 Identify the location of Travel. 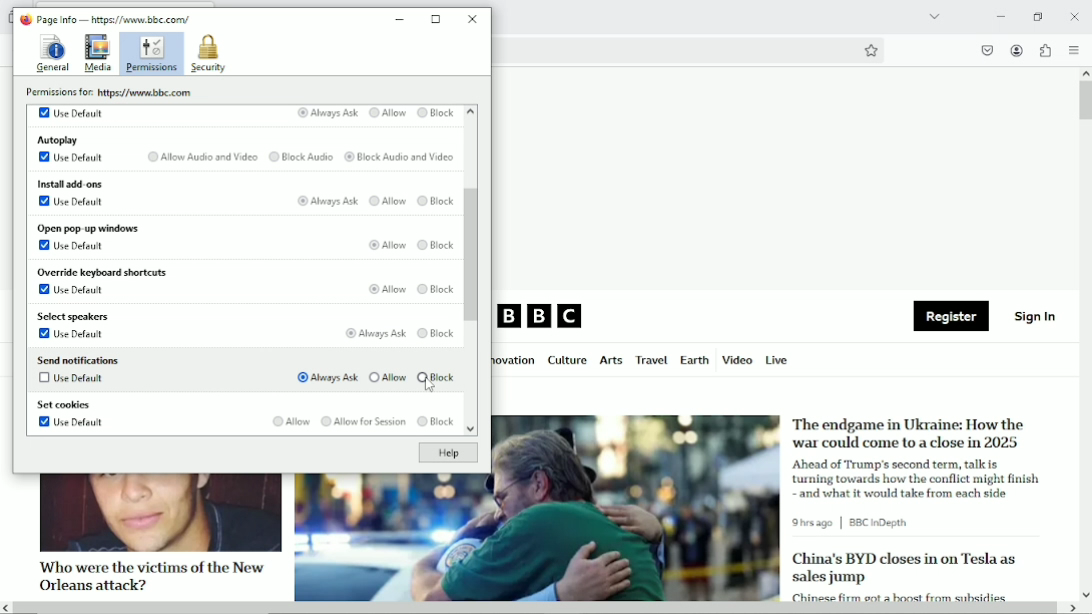
(649, 360).